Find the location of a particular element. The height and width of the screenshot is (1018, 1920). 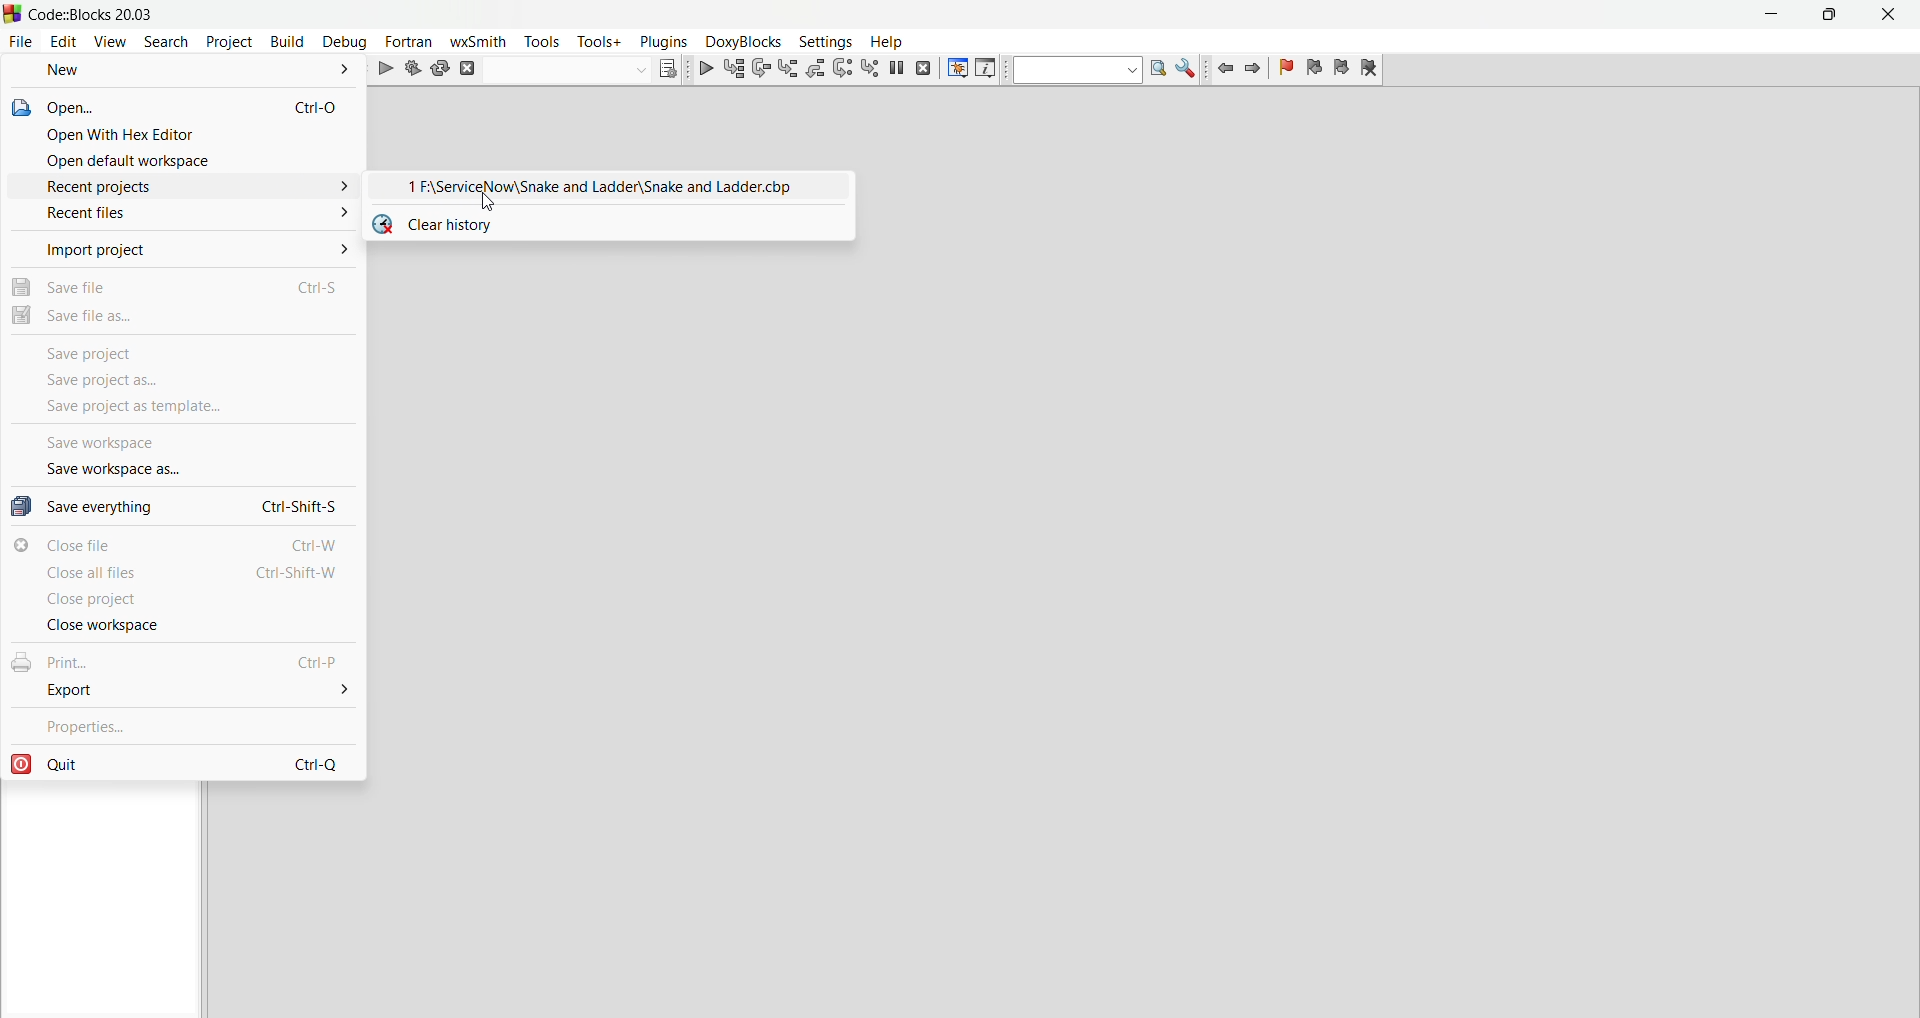

save project is located at coordinates (184, 349).